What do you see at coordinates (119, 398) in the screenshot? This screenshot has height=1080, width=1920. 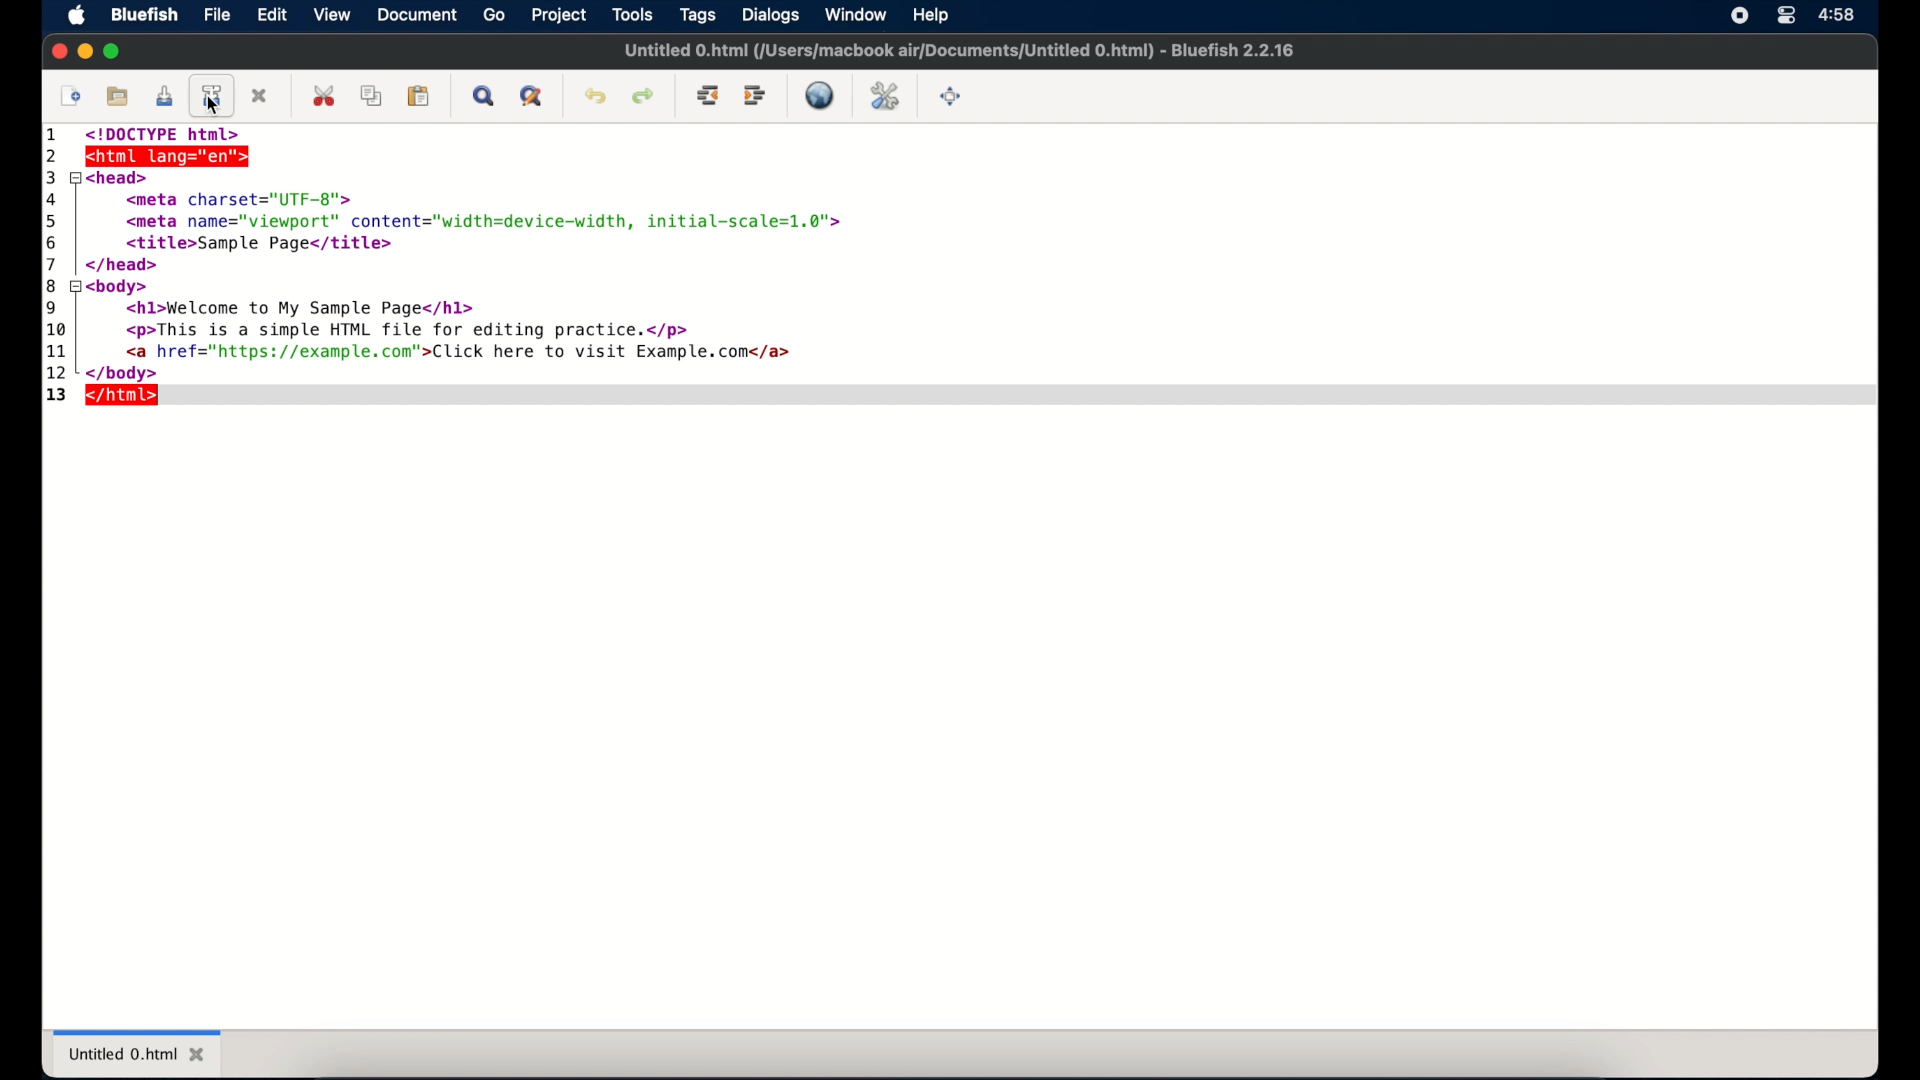 I see `</html>` at bounding box center [119, 398].